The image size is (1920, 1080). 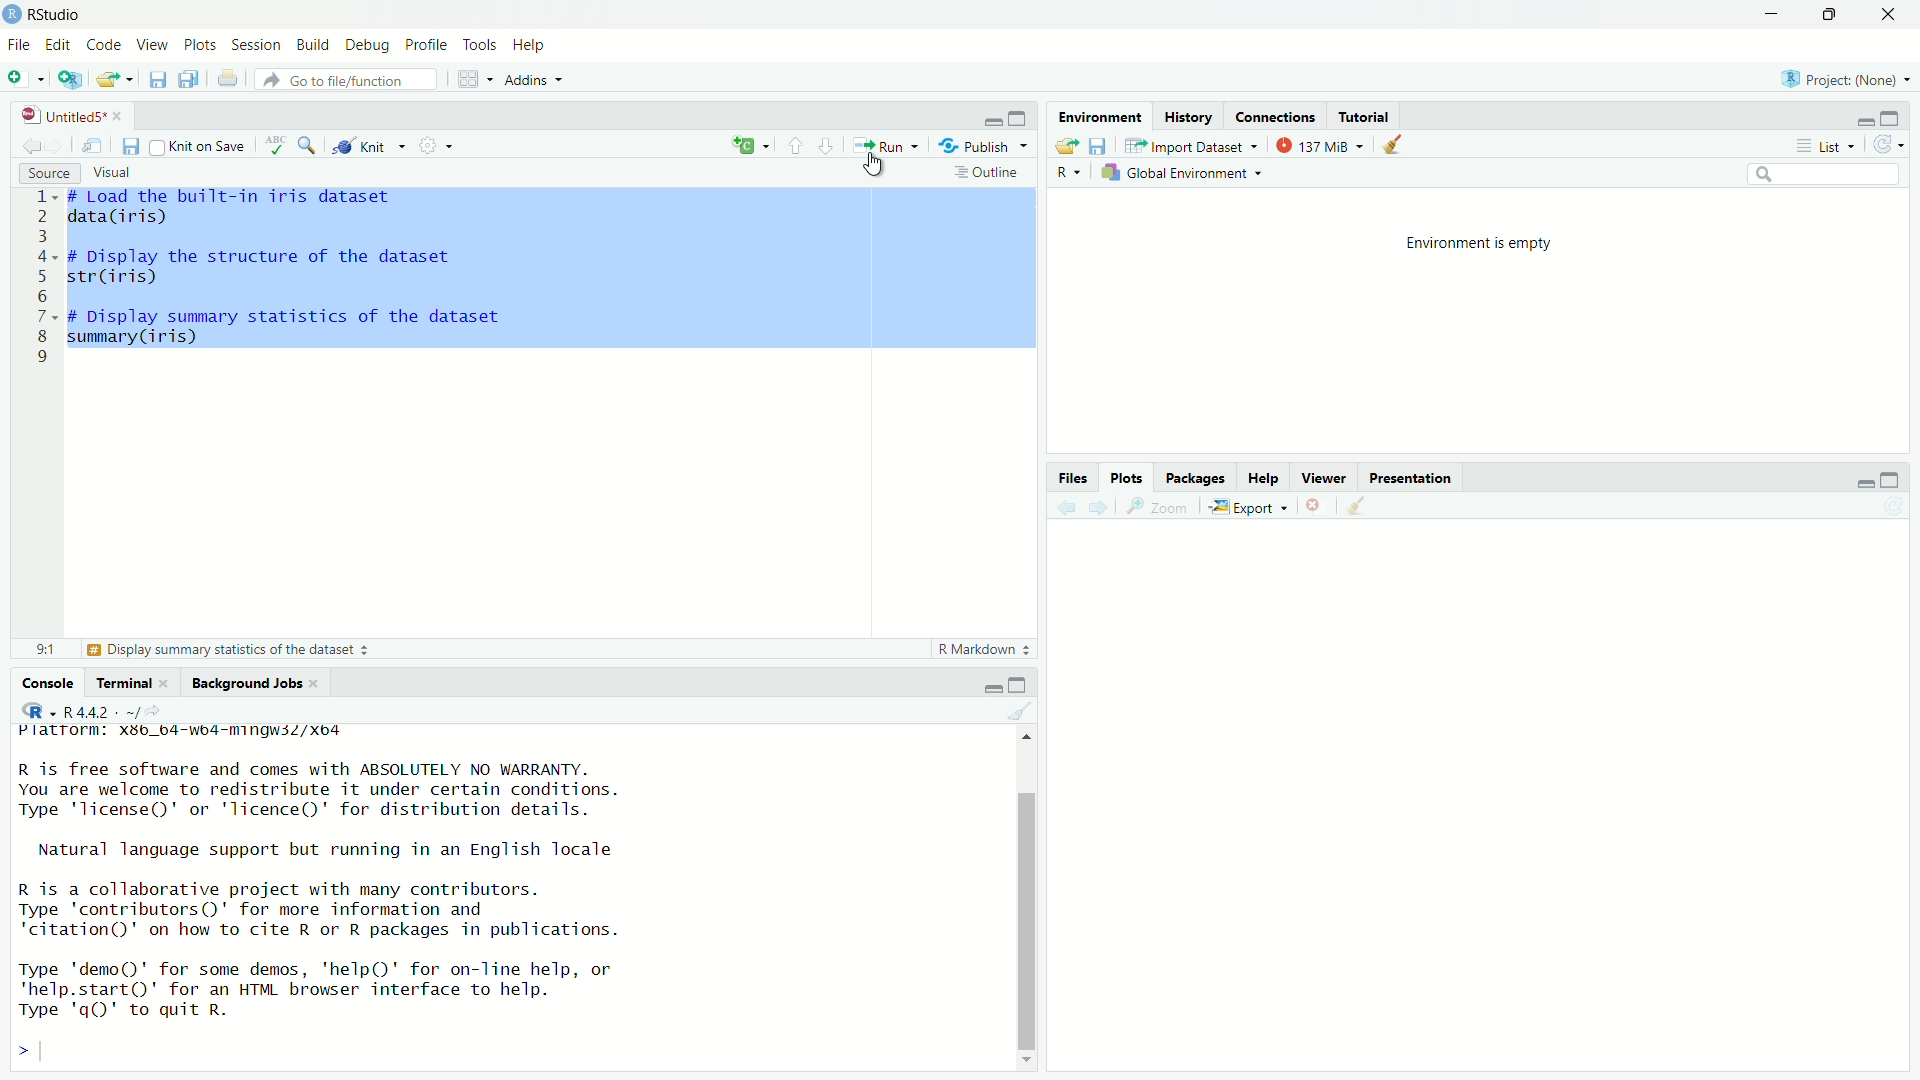 I want to click on Profile, so click(x=429, y=44).